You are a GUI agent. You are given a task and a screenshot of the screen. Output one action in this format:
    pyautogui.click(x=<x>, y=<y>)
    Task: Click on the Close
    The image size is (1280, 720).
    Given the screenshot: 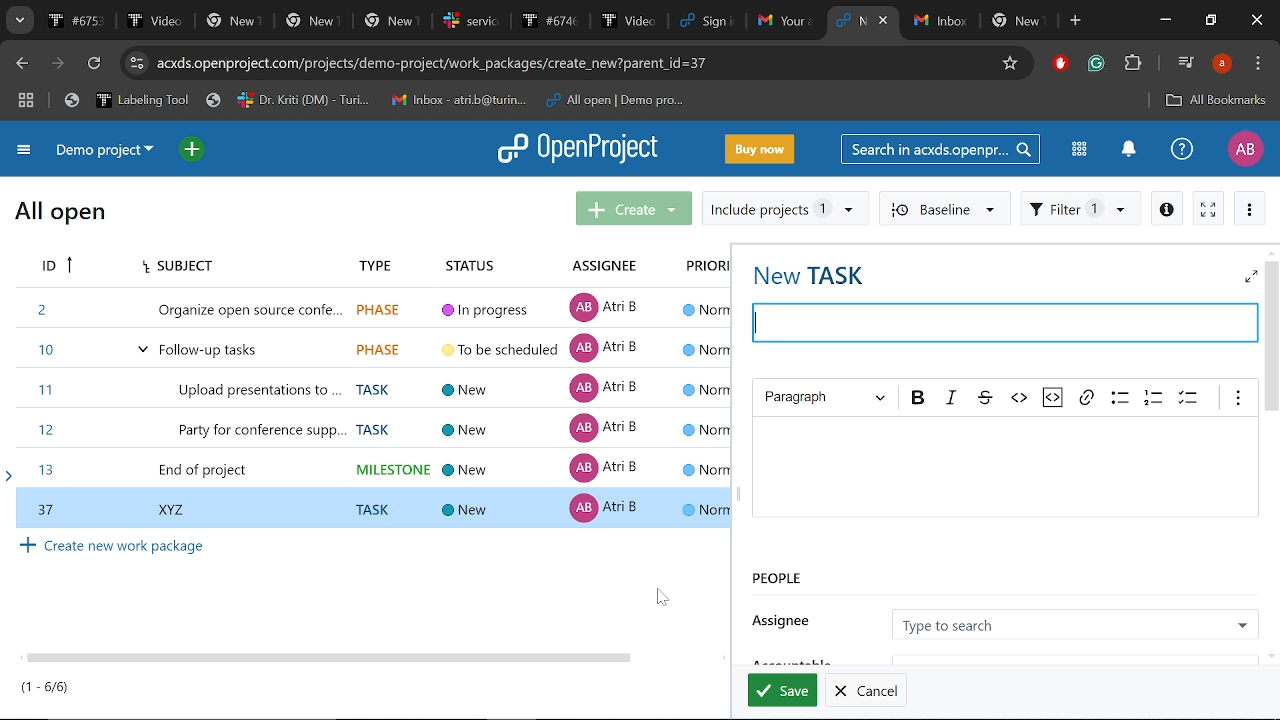 What is the action you would take?
    pyautogui.click(x=1258, y=21)
    